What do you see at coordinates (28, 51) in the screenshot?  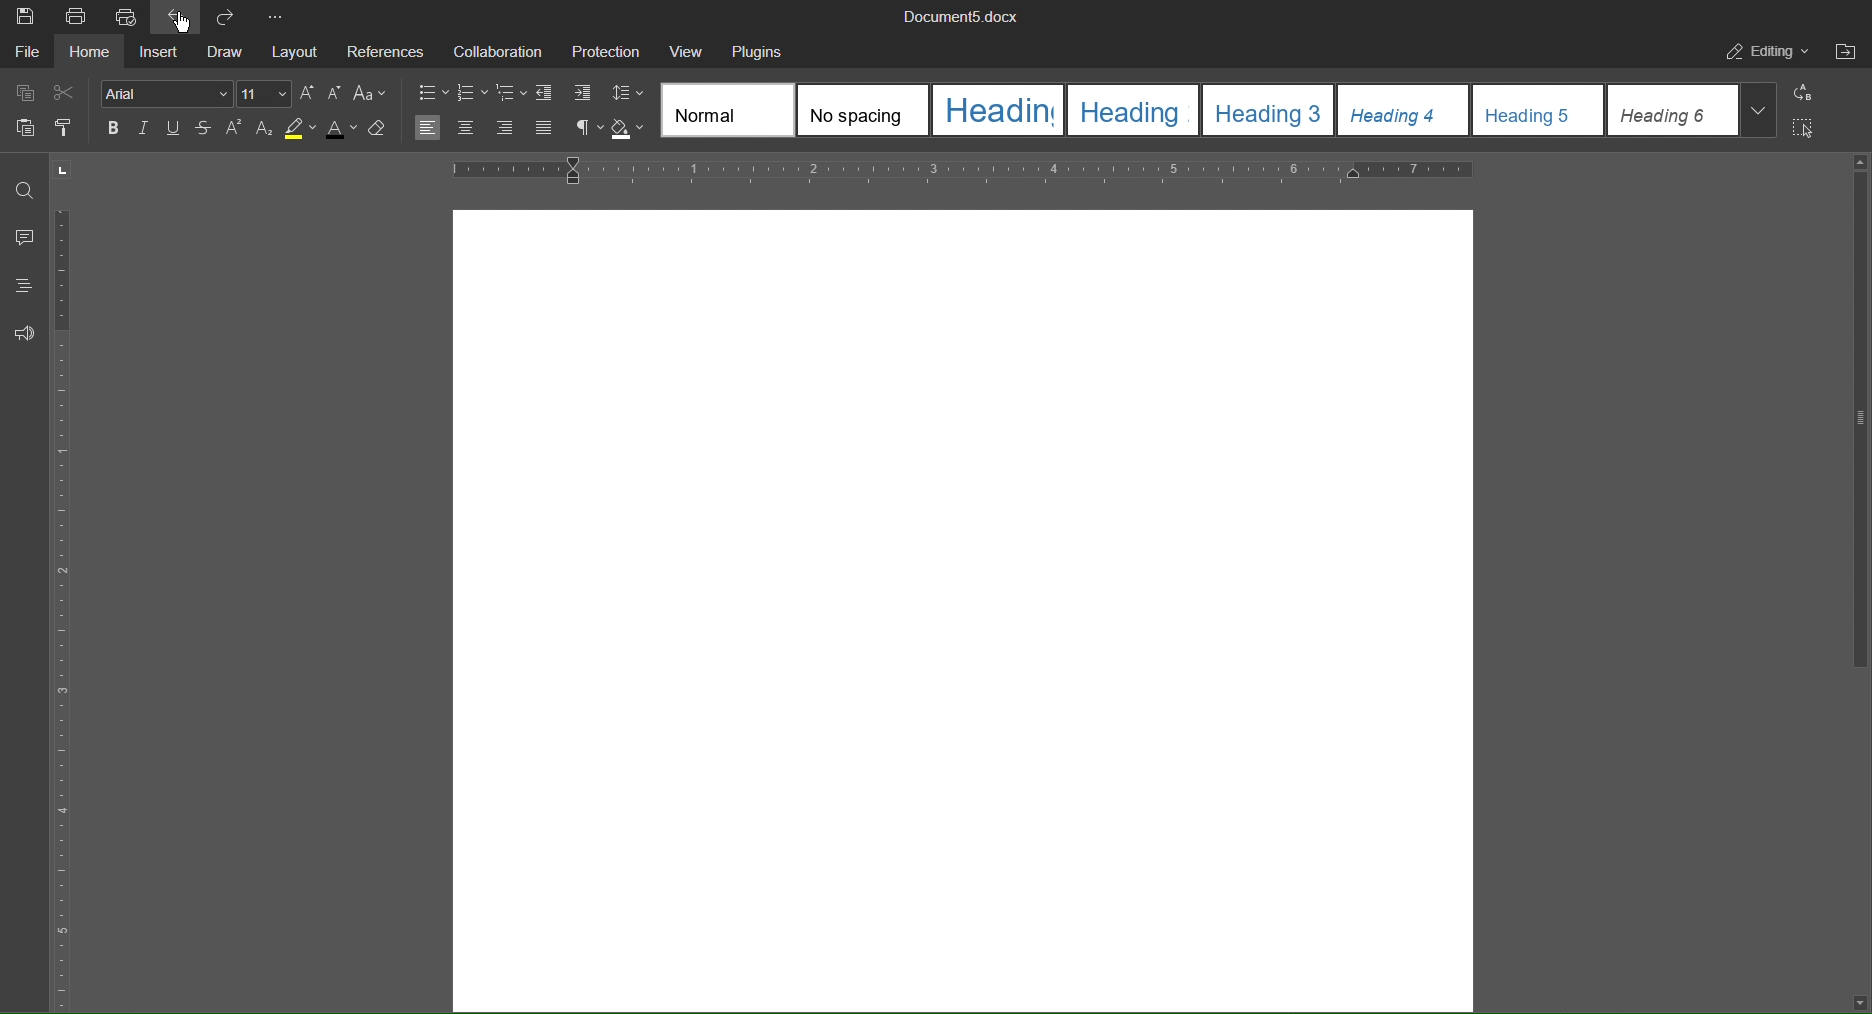 I see `File` at bounding box center [28, 51].